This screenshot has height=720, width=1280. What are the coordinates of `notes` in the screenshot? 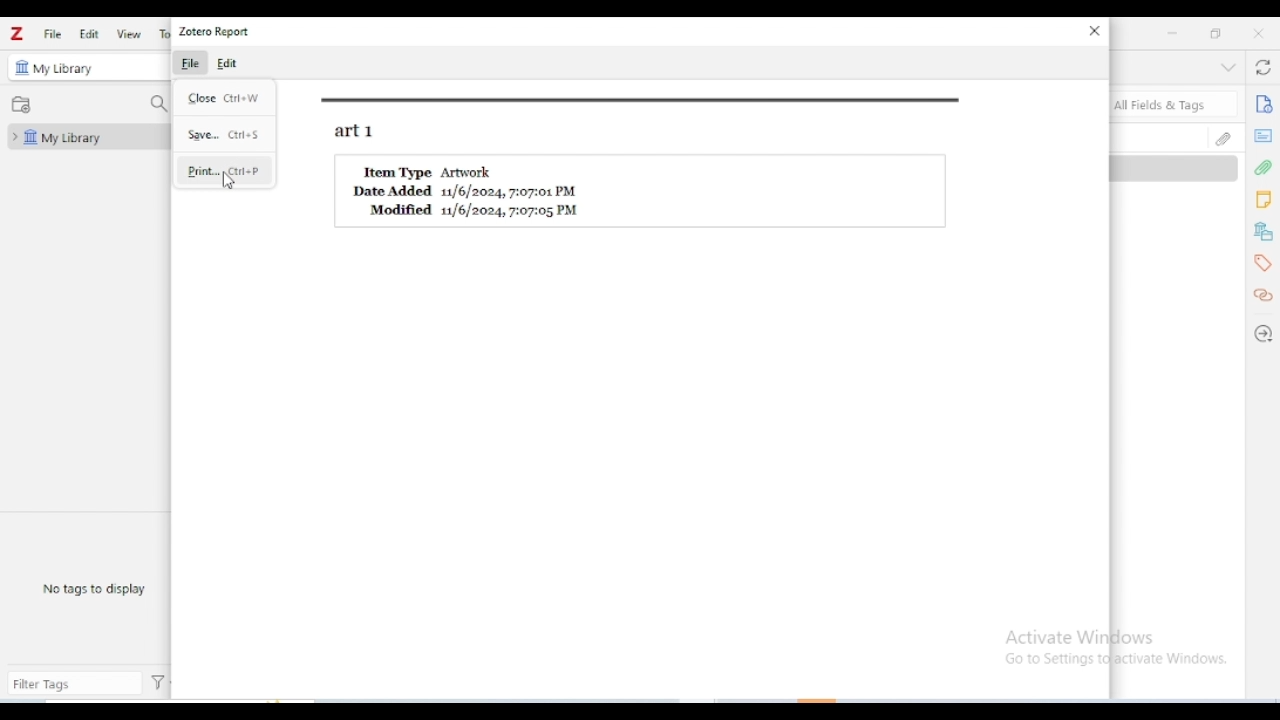 It's located at (1263, 200).